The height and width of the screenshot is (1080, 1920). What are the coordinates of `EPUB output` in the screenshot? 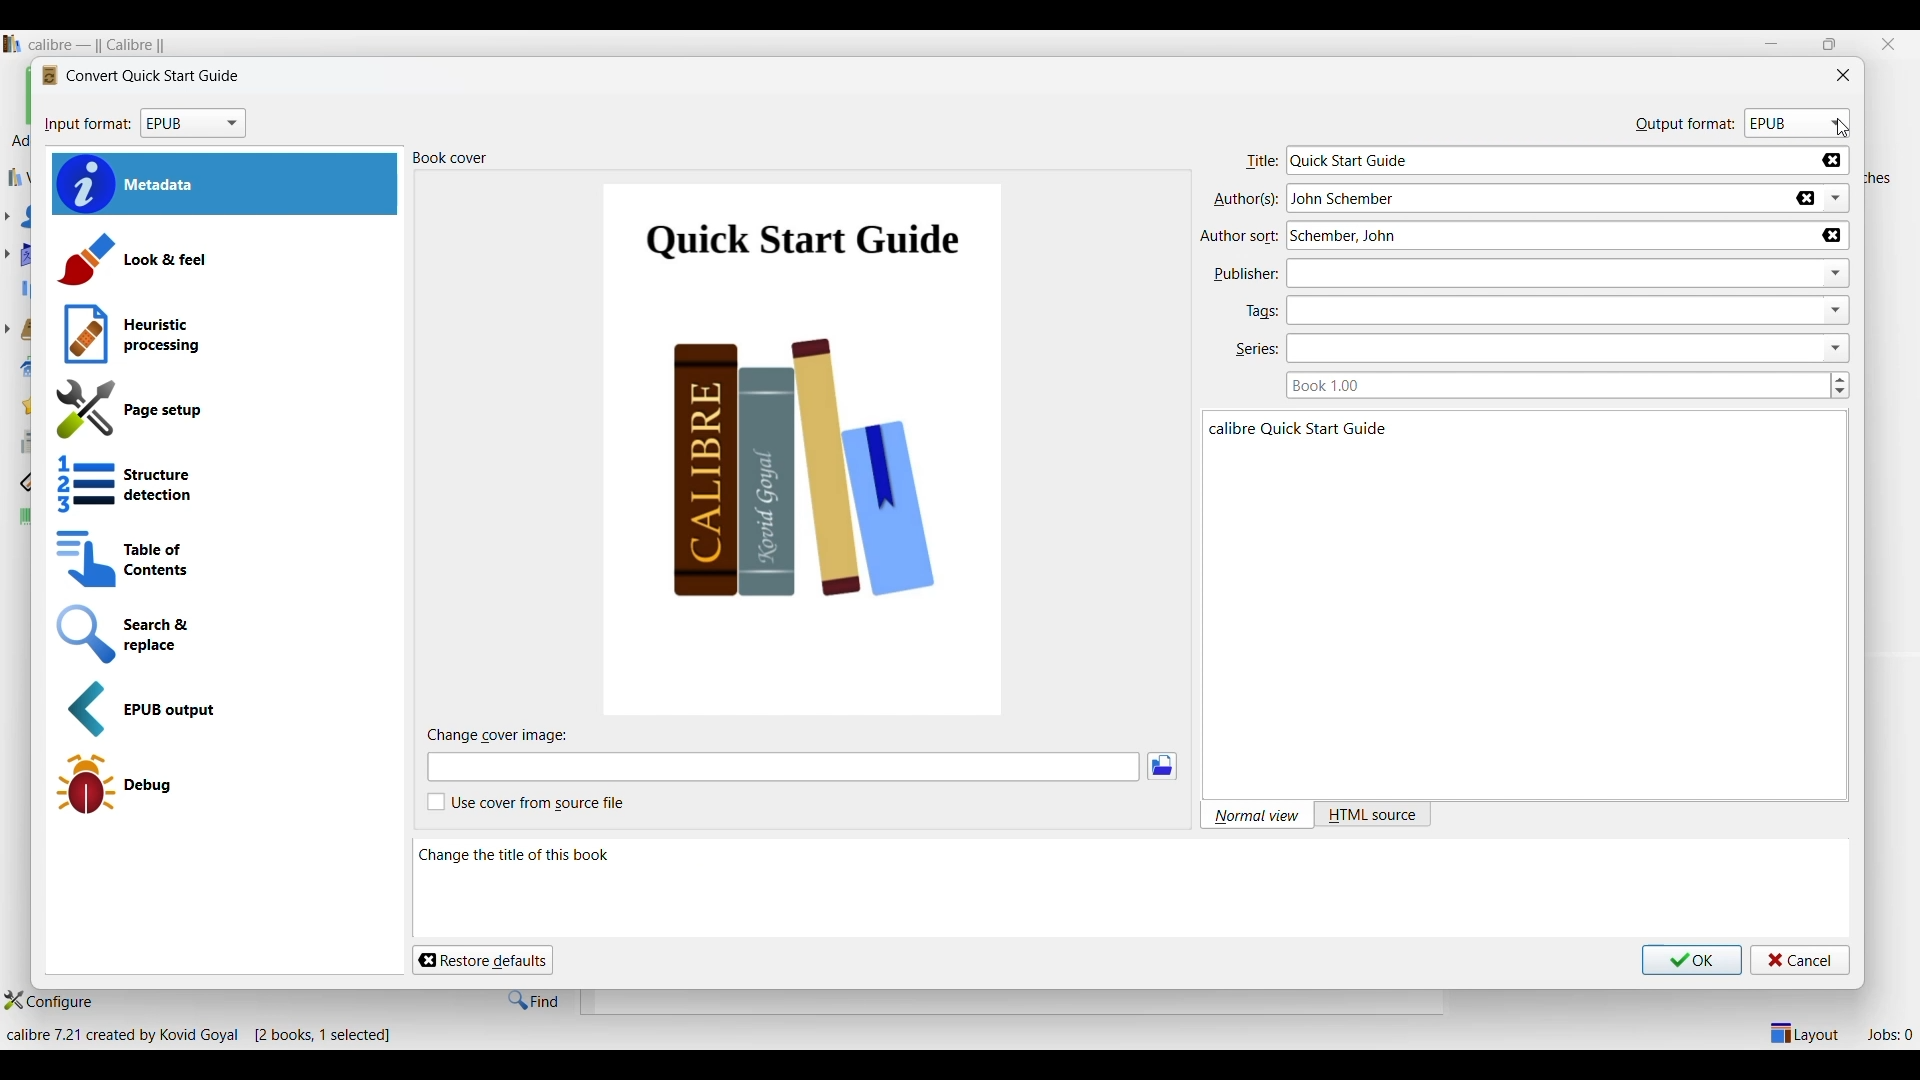 It's located at (223, 709).